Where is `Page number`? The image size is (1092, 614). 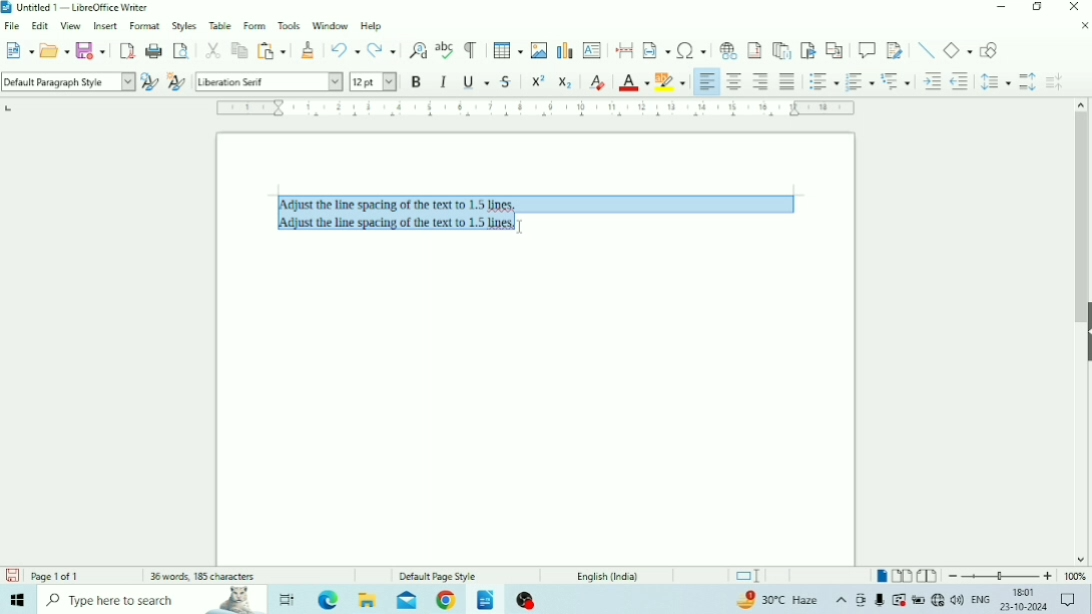
Page number is located at coordinates (56, 576).